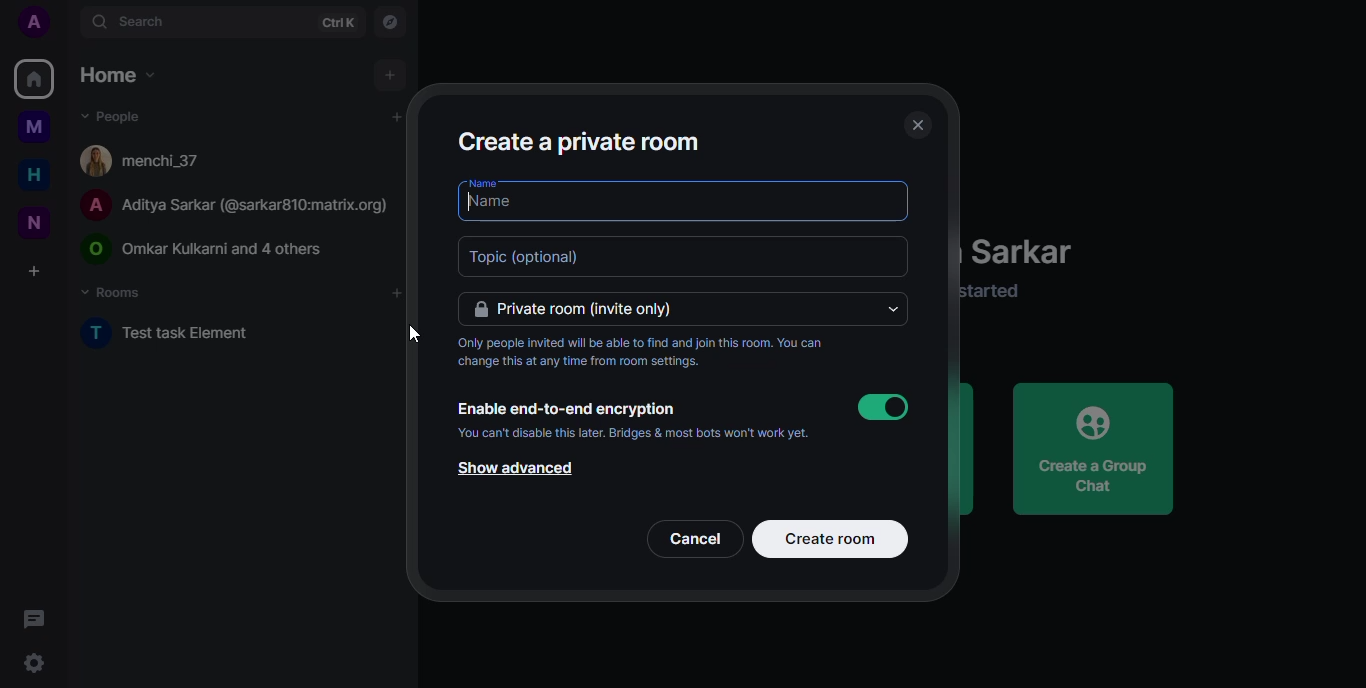 Image resolution: width=1366 pixels, height=688 pixels. What do you see at coordinates (541, 257) in the screenshot?
I see `topic` at bounding box center [541, 257].